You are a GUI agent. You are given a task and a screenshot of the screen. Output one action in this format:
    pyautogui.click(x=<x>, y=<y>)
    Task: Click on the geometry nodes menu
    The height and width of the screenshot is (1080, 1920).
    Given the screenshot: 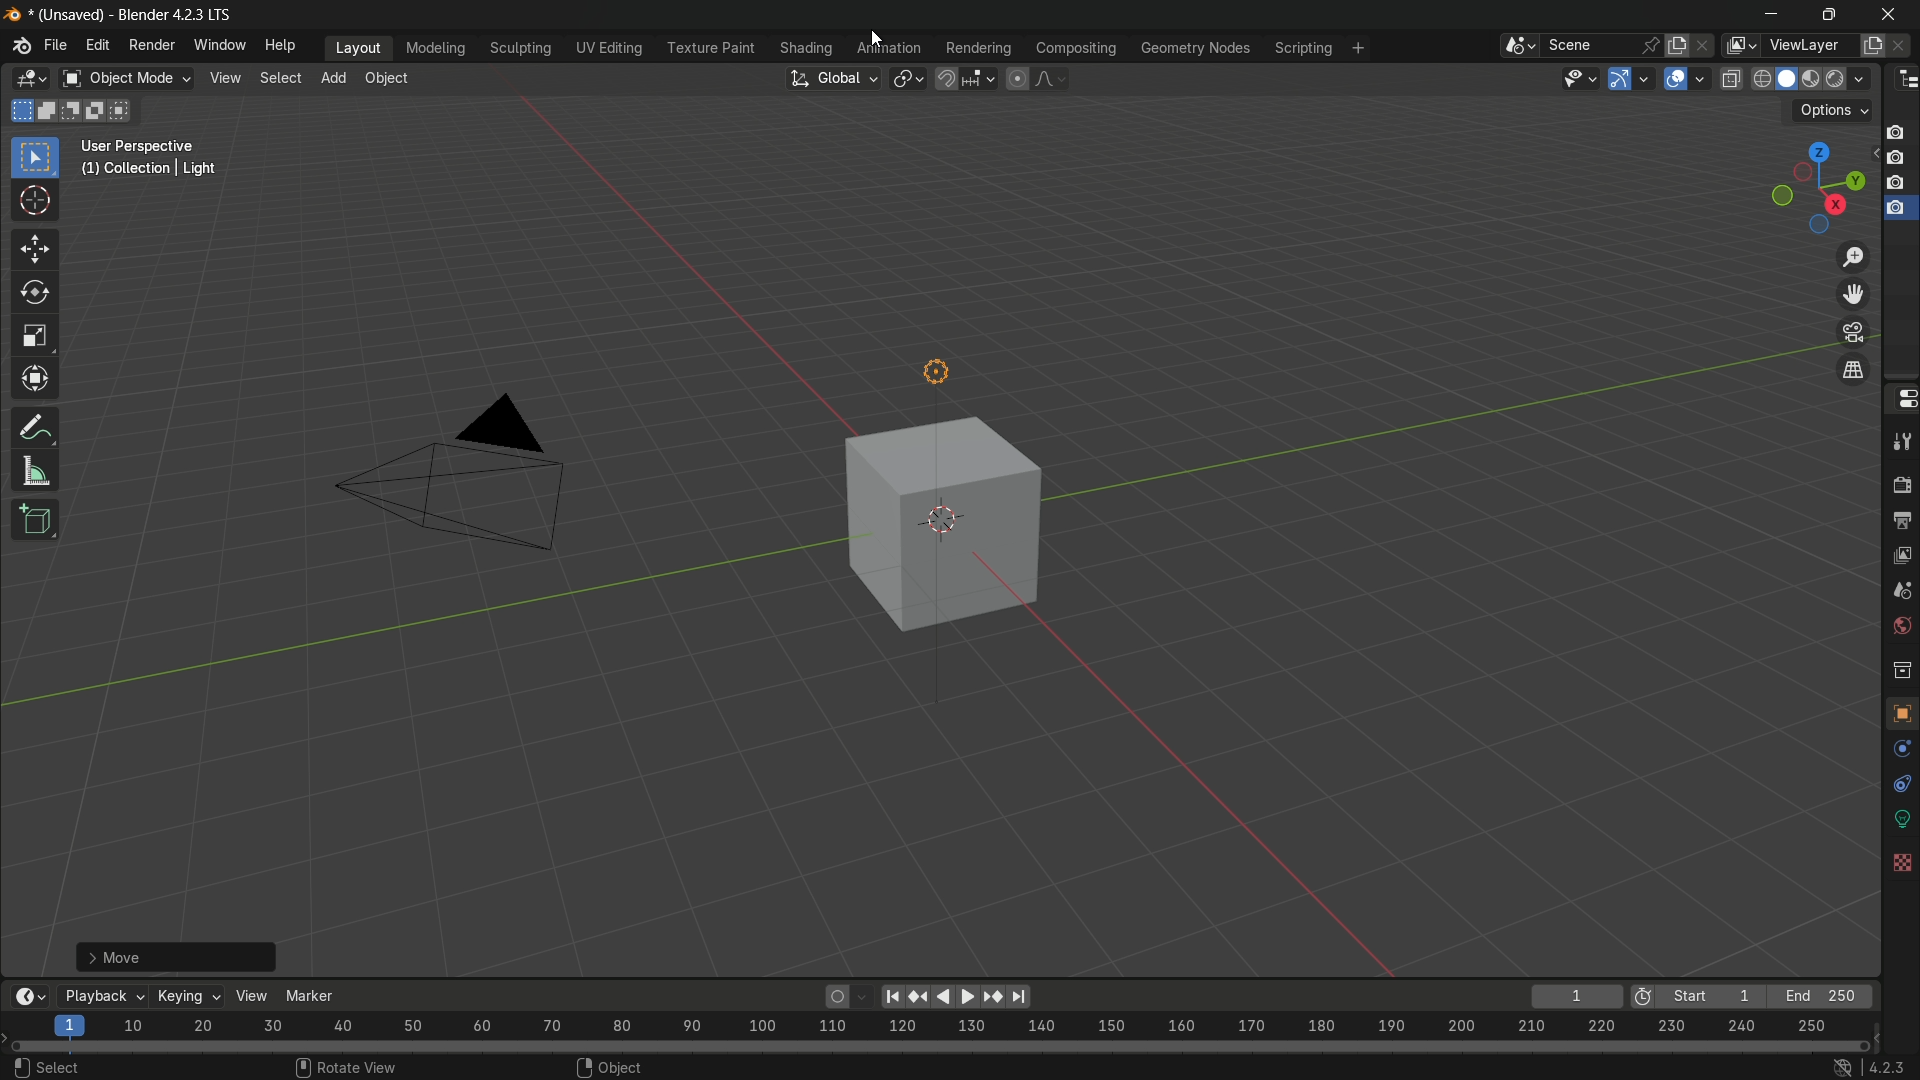 What is the action you would take?
    pyautogui.click(x=1193, y=47)
    